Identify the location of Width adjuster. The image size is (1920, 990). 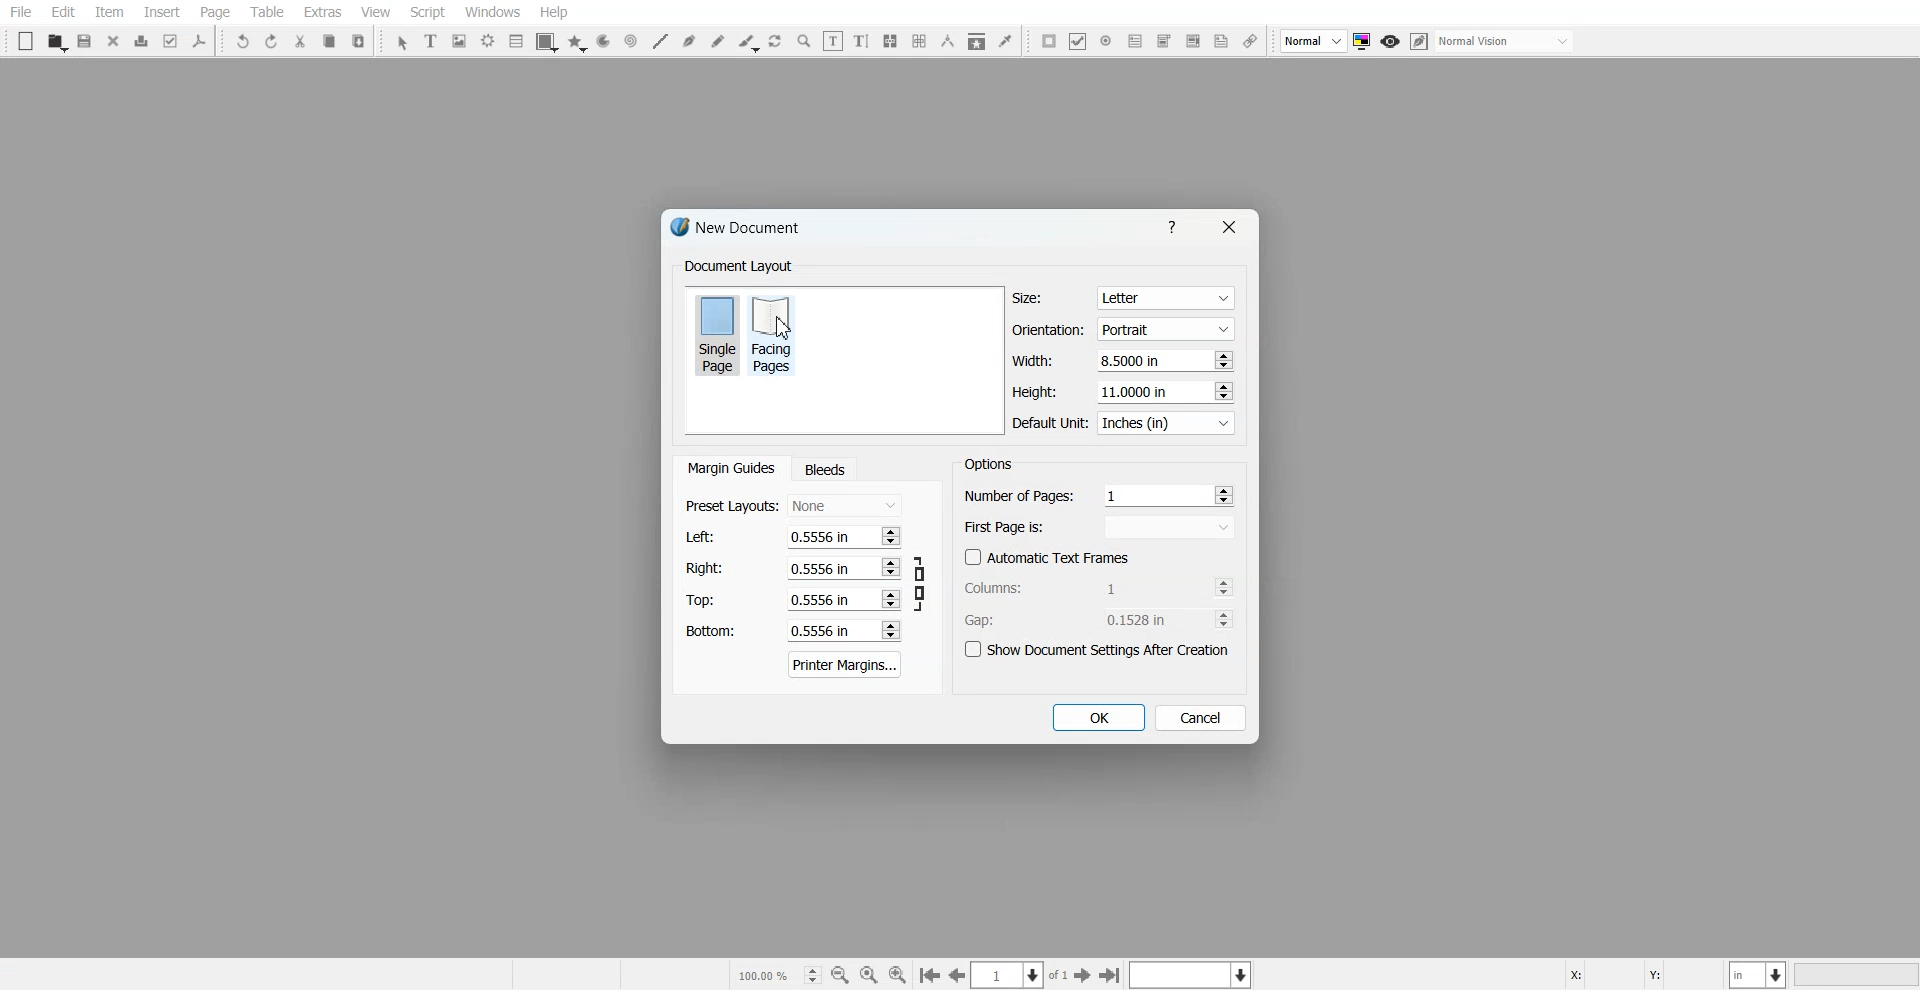
(1122, 361).